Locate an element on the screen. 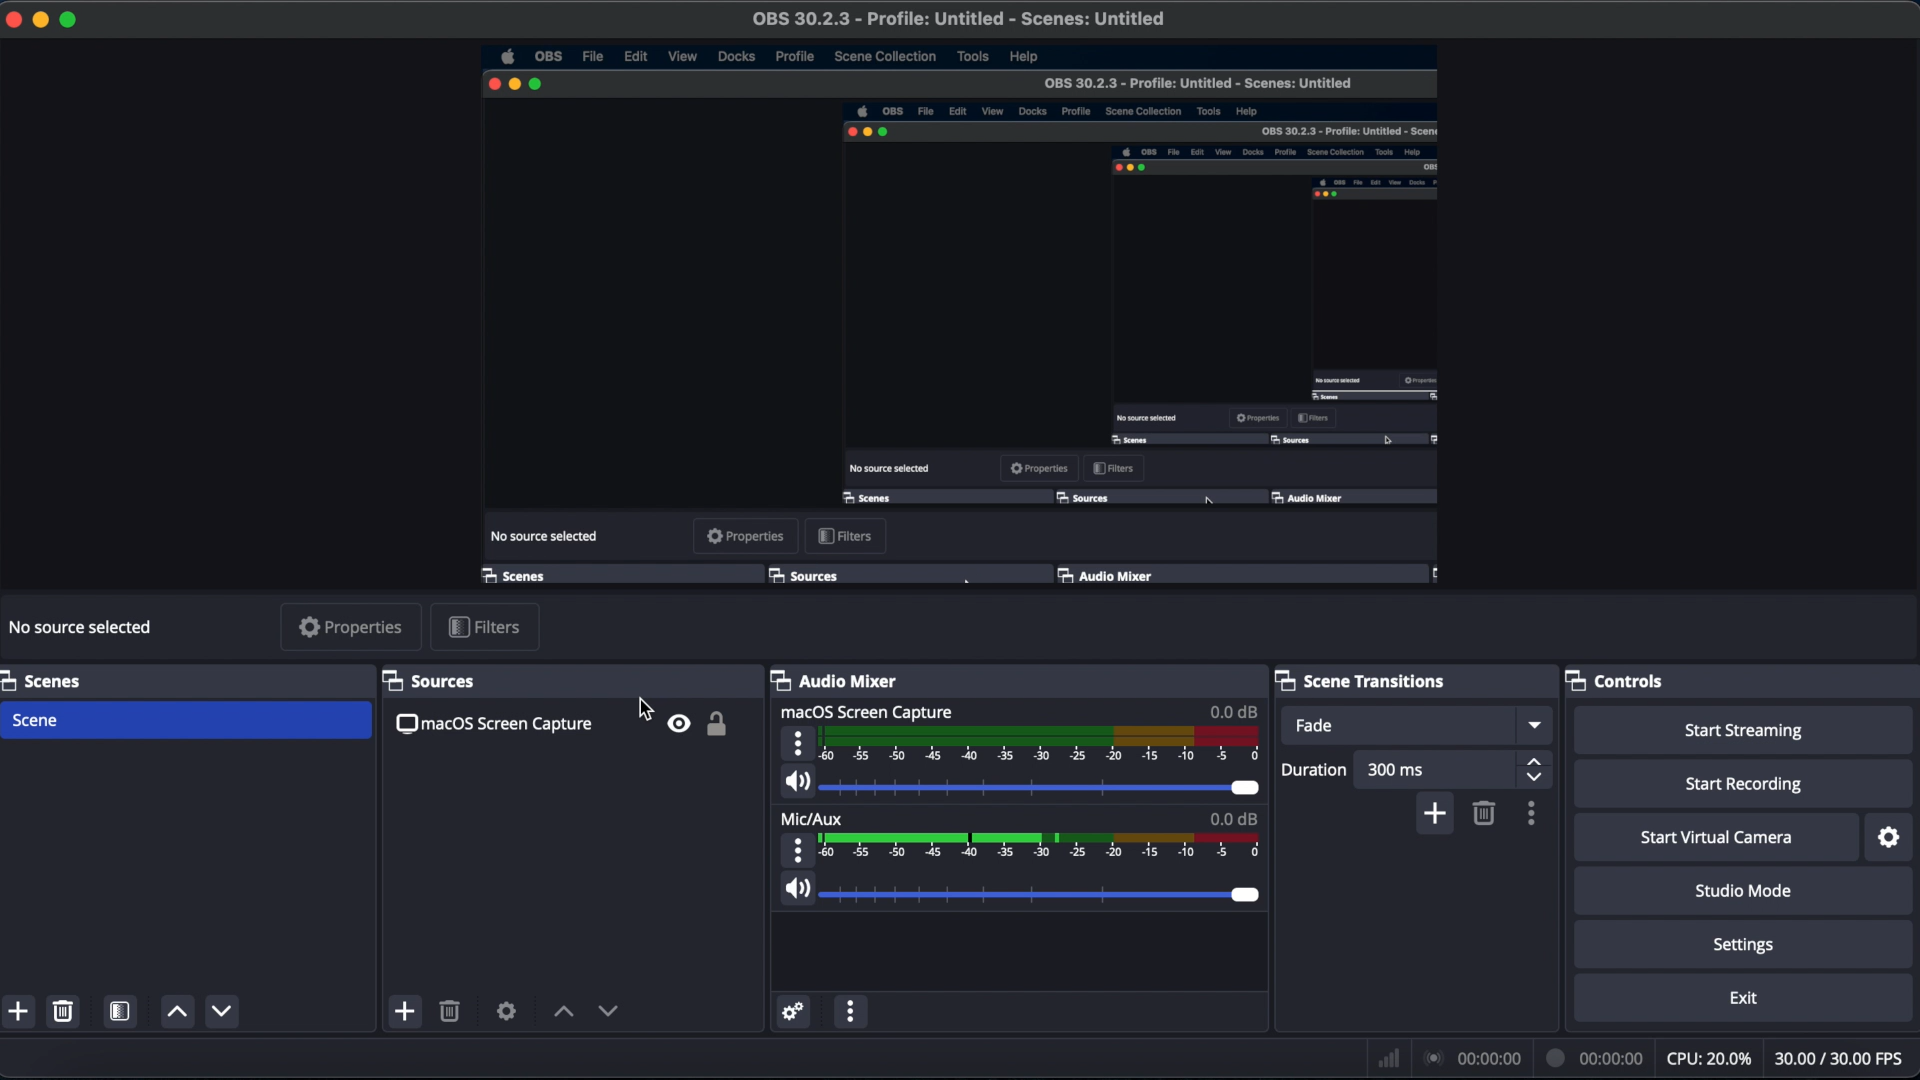  duration is located at coordinates (1311, 770).